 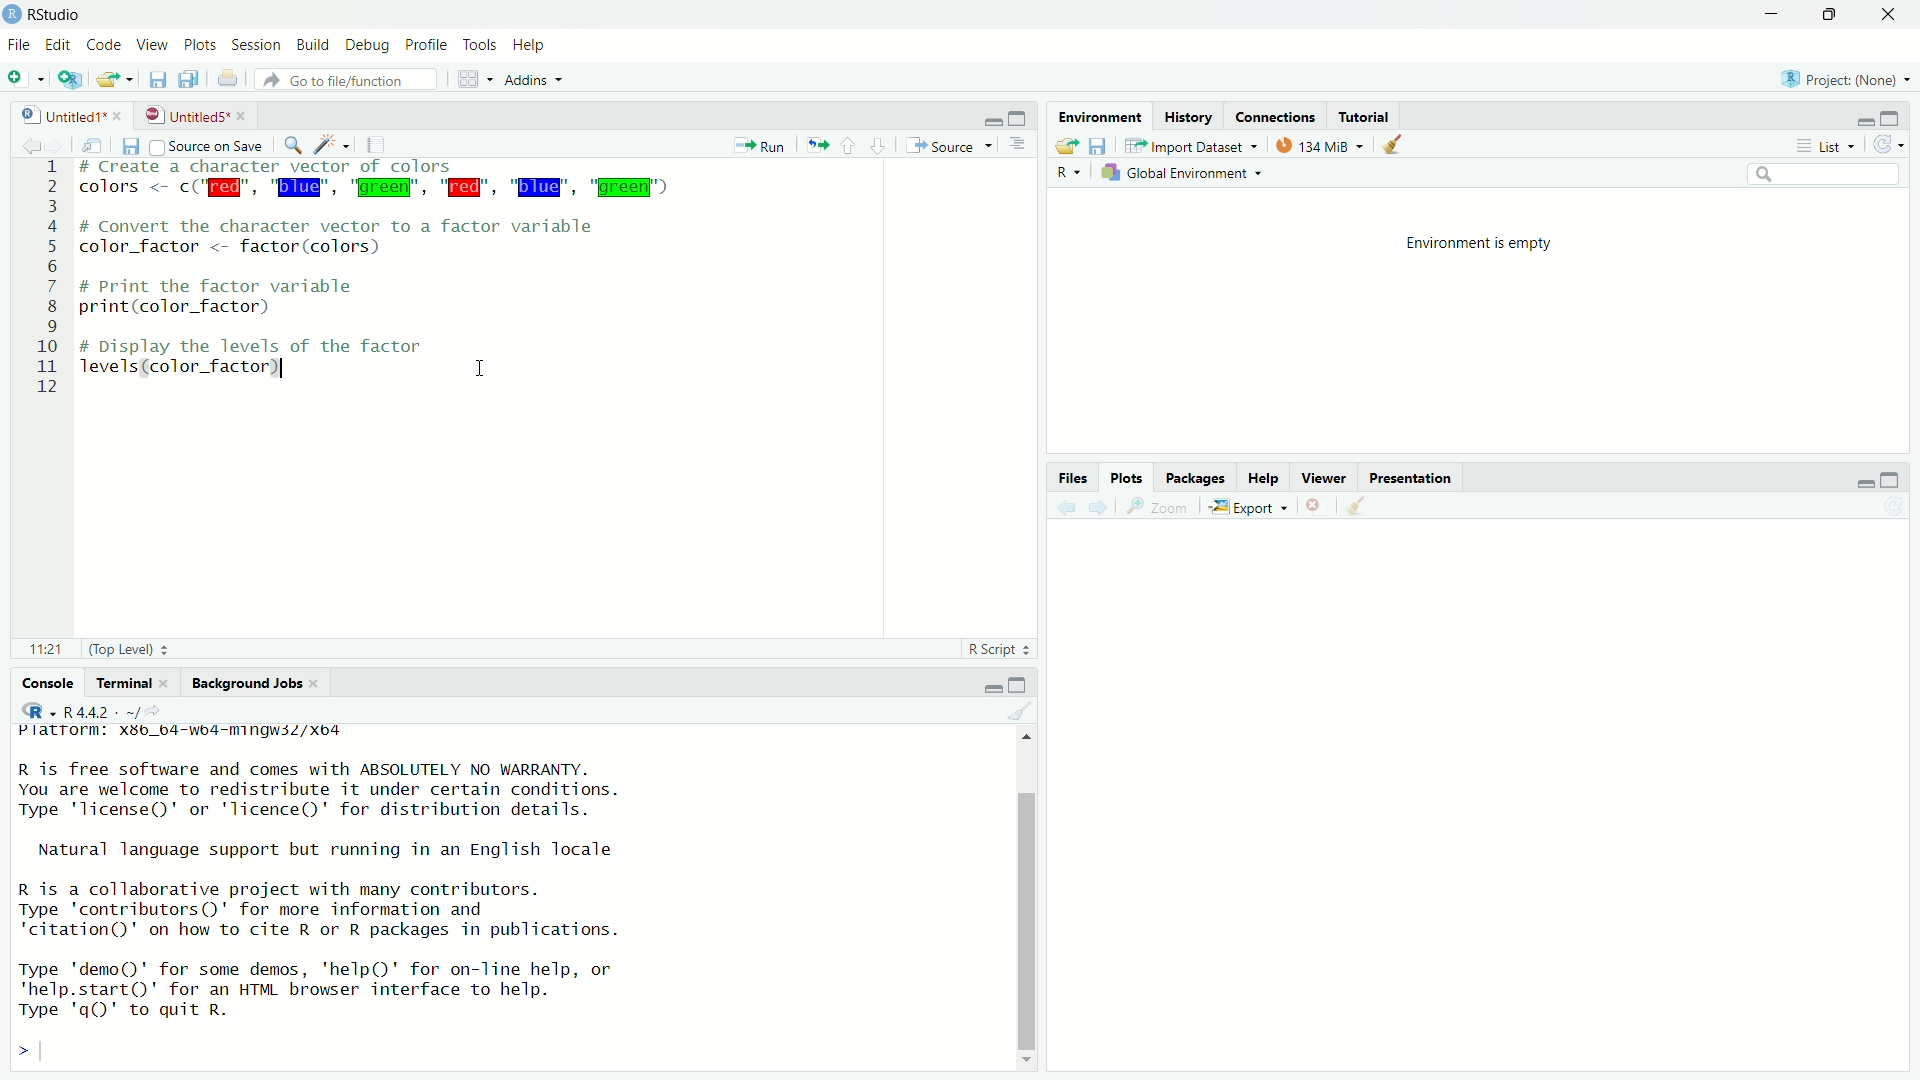 I want to click on Tutorial, so click(x=1364, y=117).